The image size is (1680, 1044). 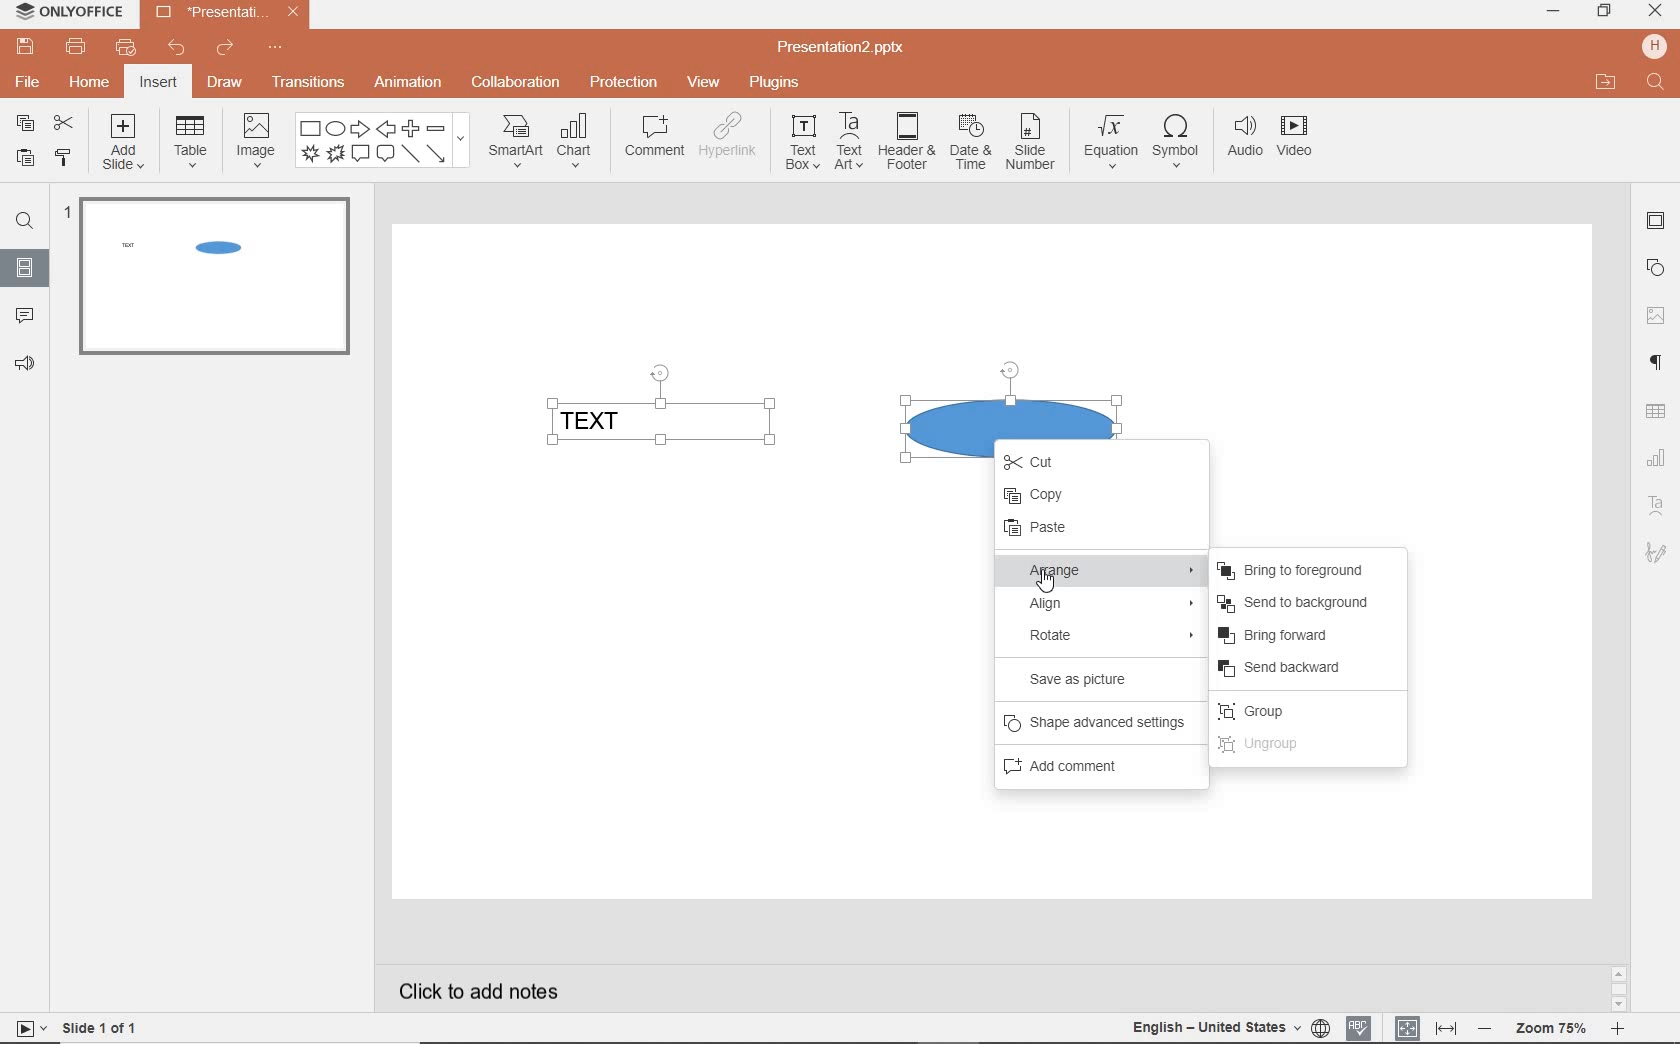 What do you see at coordinates (22, 224) in the screenshot?
I see `FIND` at bounding box center [22, 224].